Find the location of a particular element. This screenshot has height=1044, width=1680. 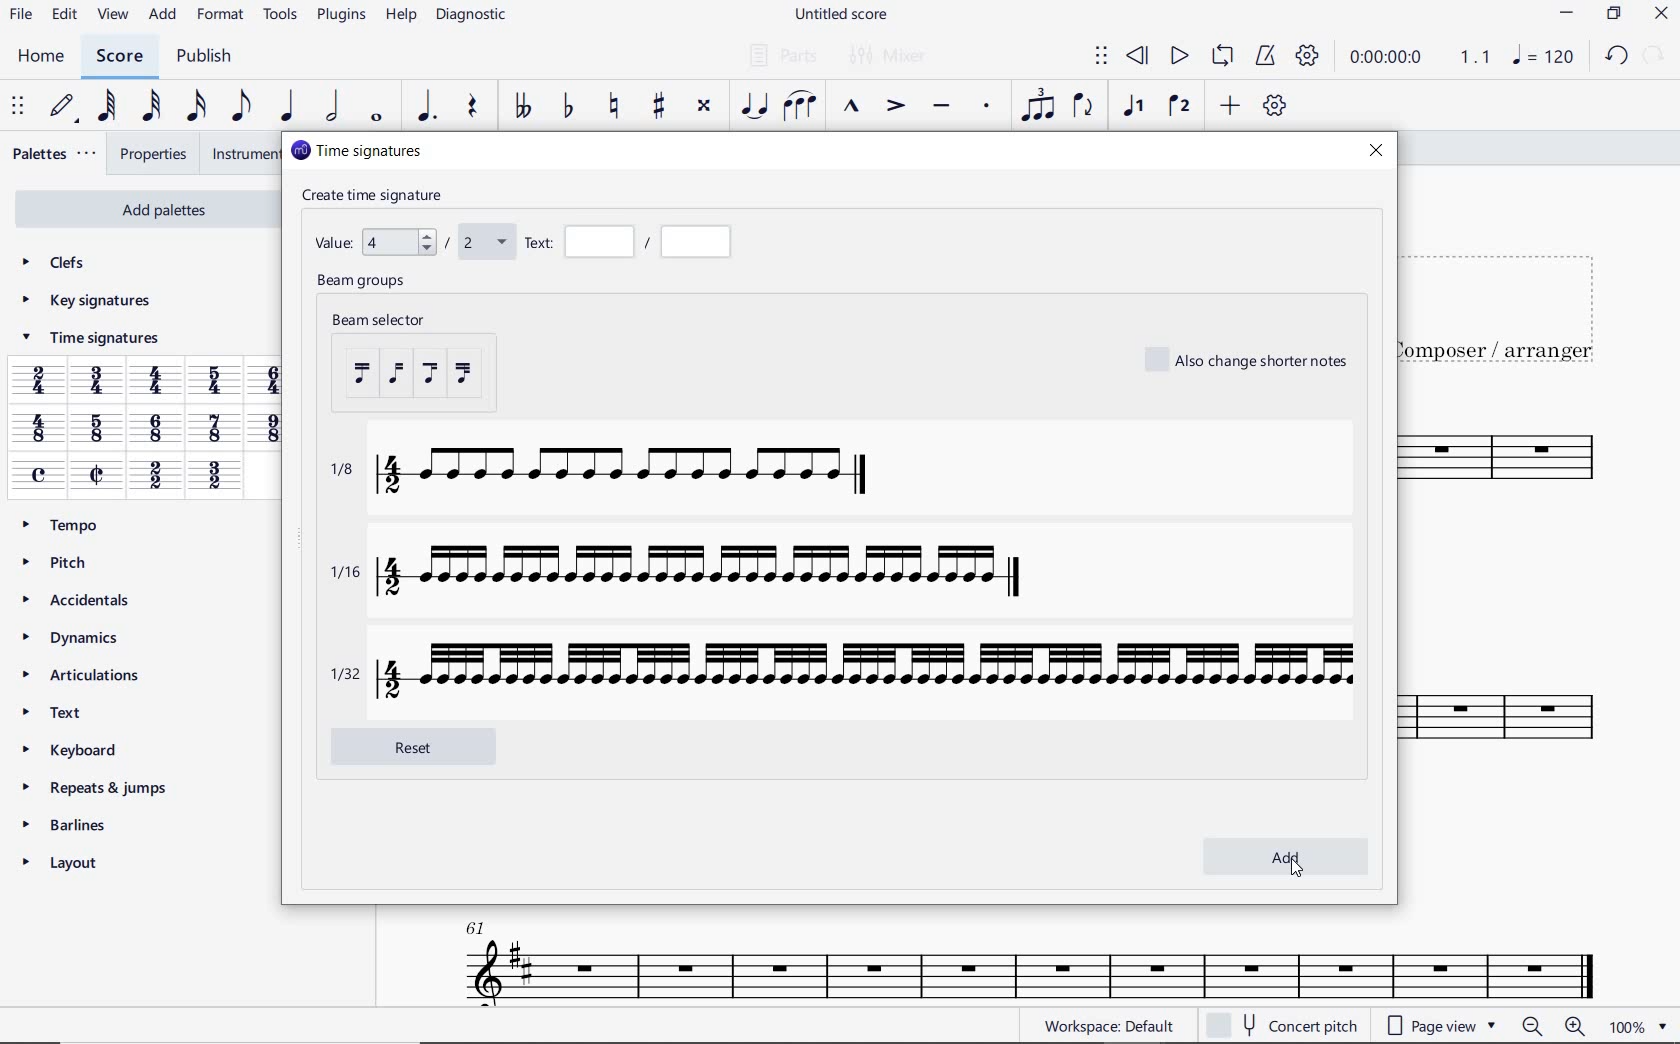

time signatures is located at coordinates (355, 150).